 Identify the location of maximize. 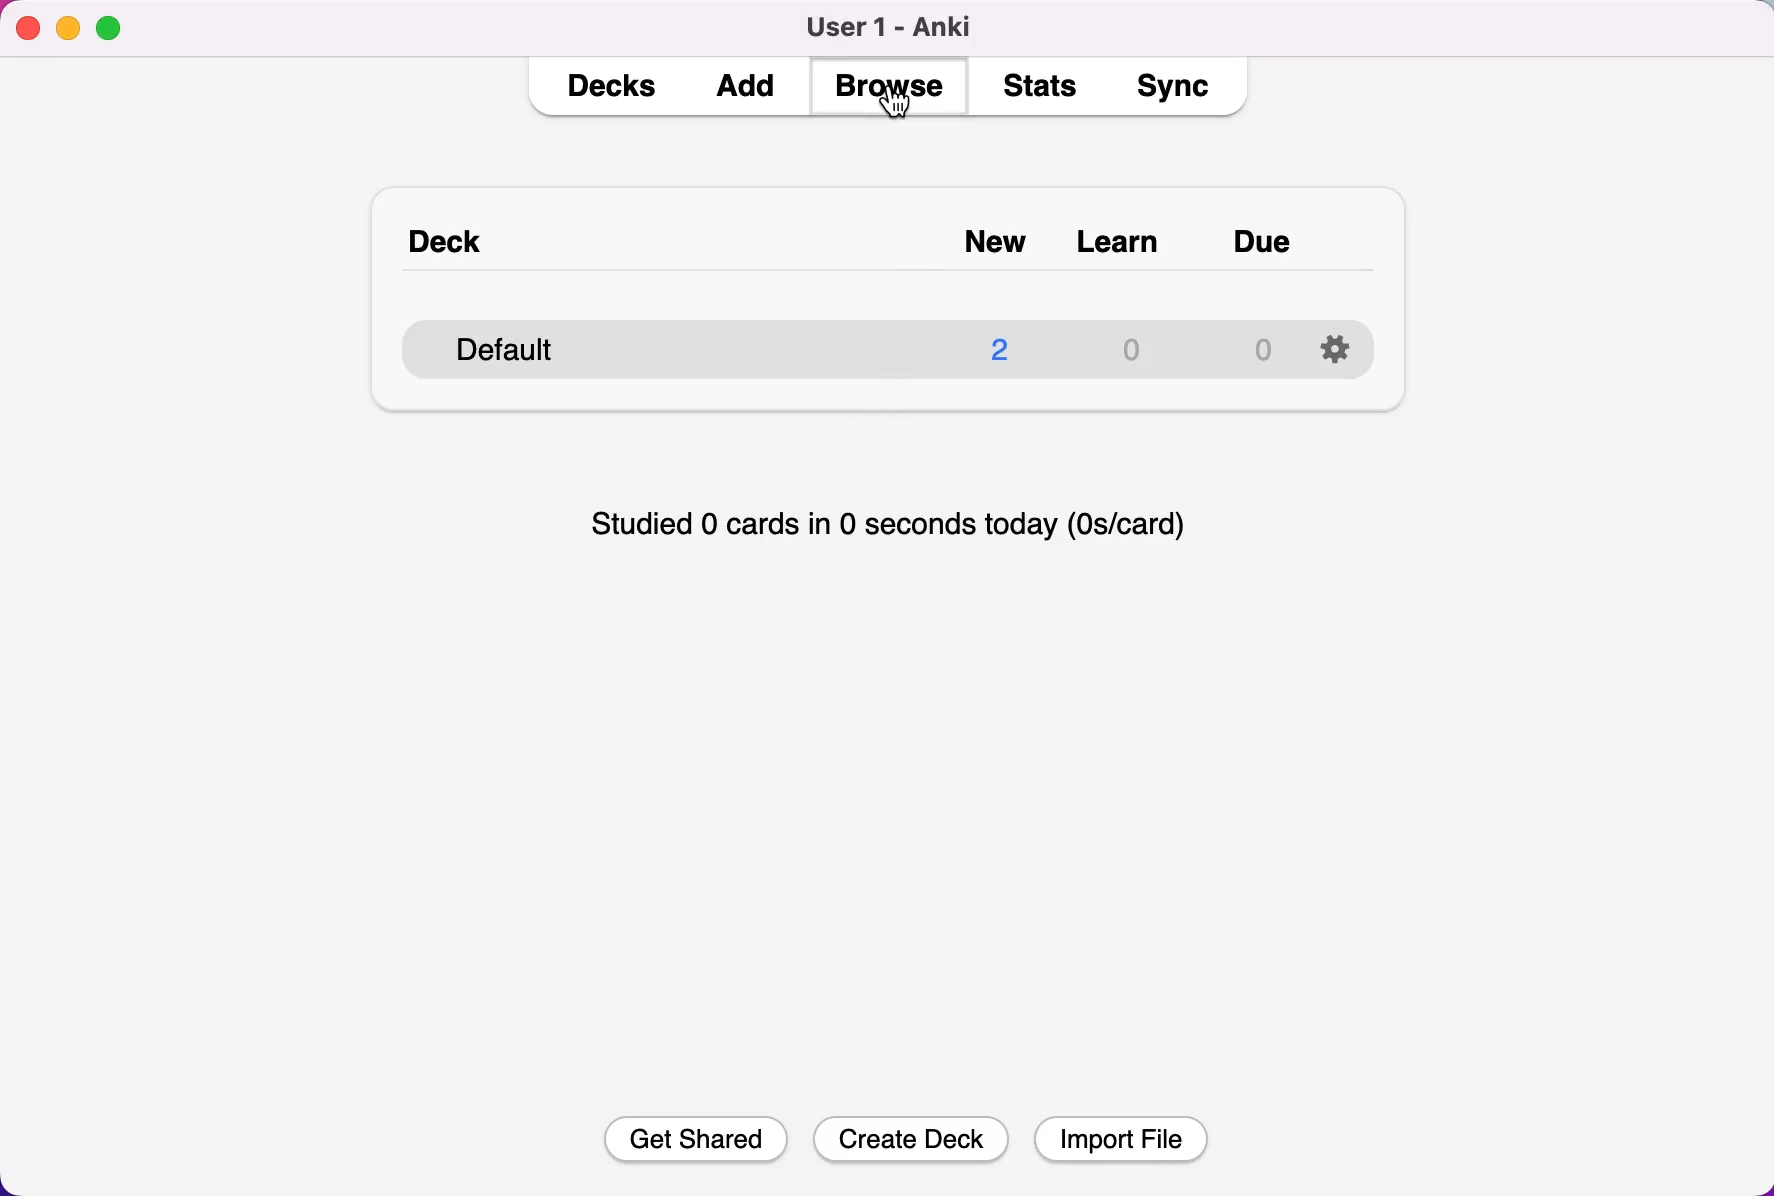
(113, 29).